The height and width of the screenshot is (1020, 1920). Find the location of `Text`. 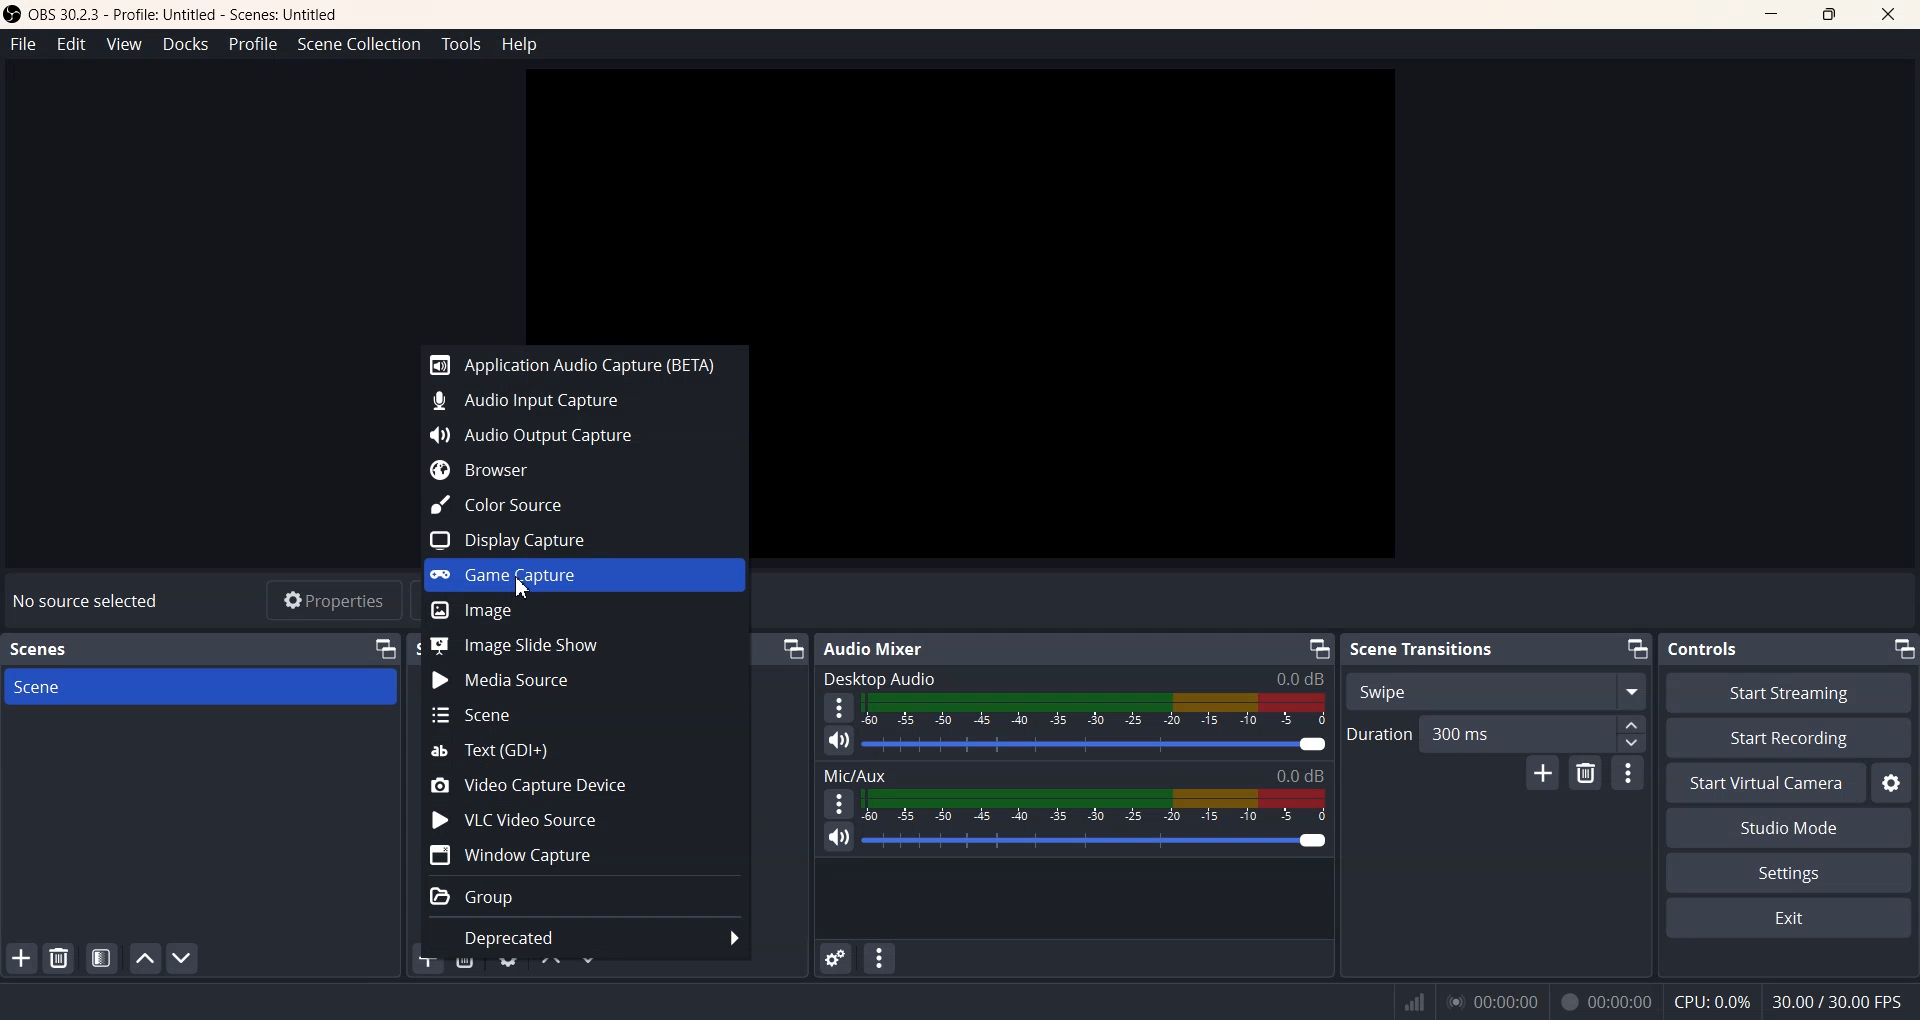

Text is located at coordinates (85, 600).